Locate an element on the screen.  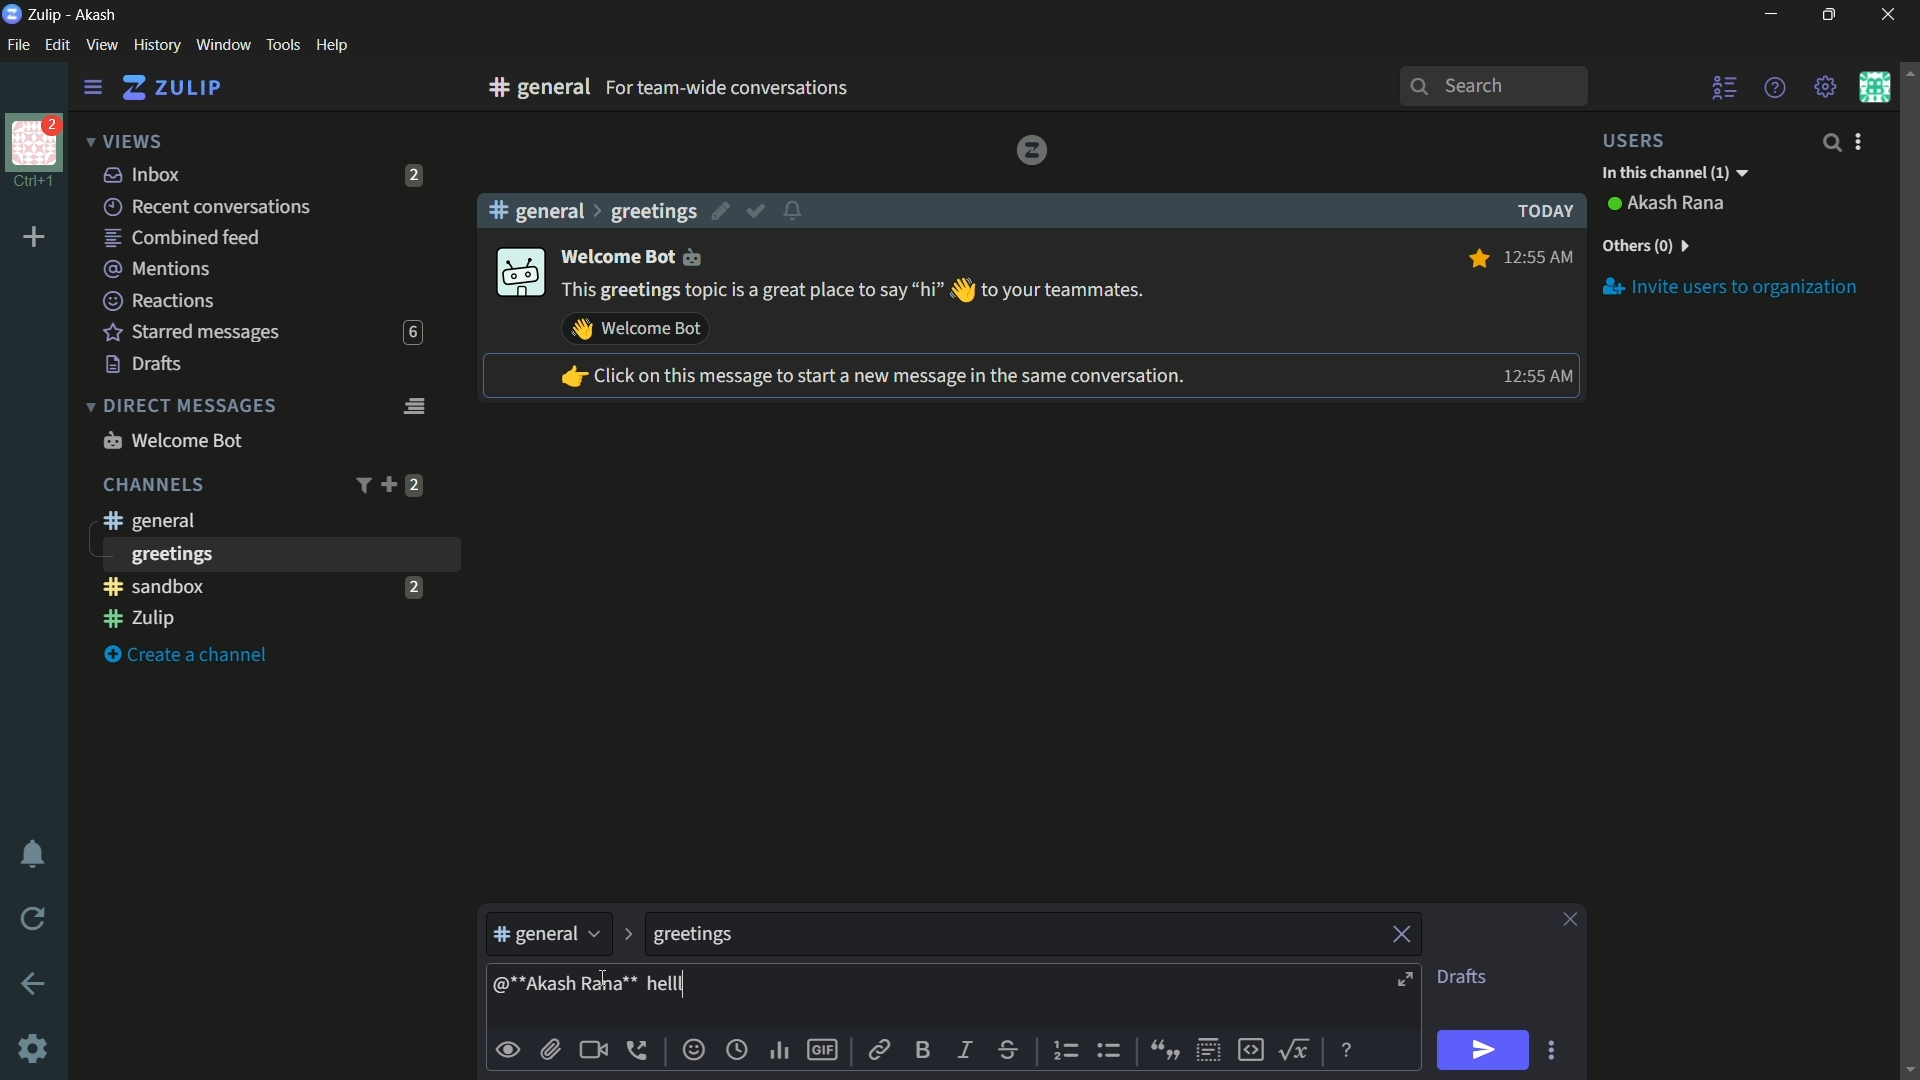
quote is located at coordinates (1162, 1048).